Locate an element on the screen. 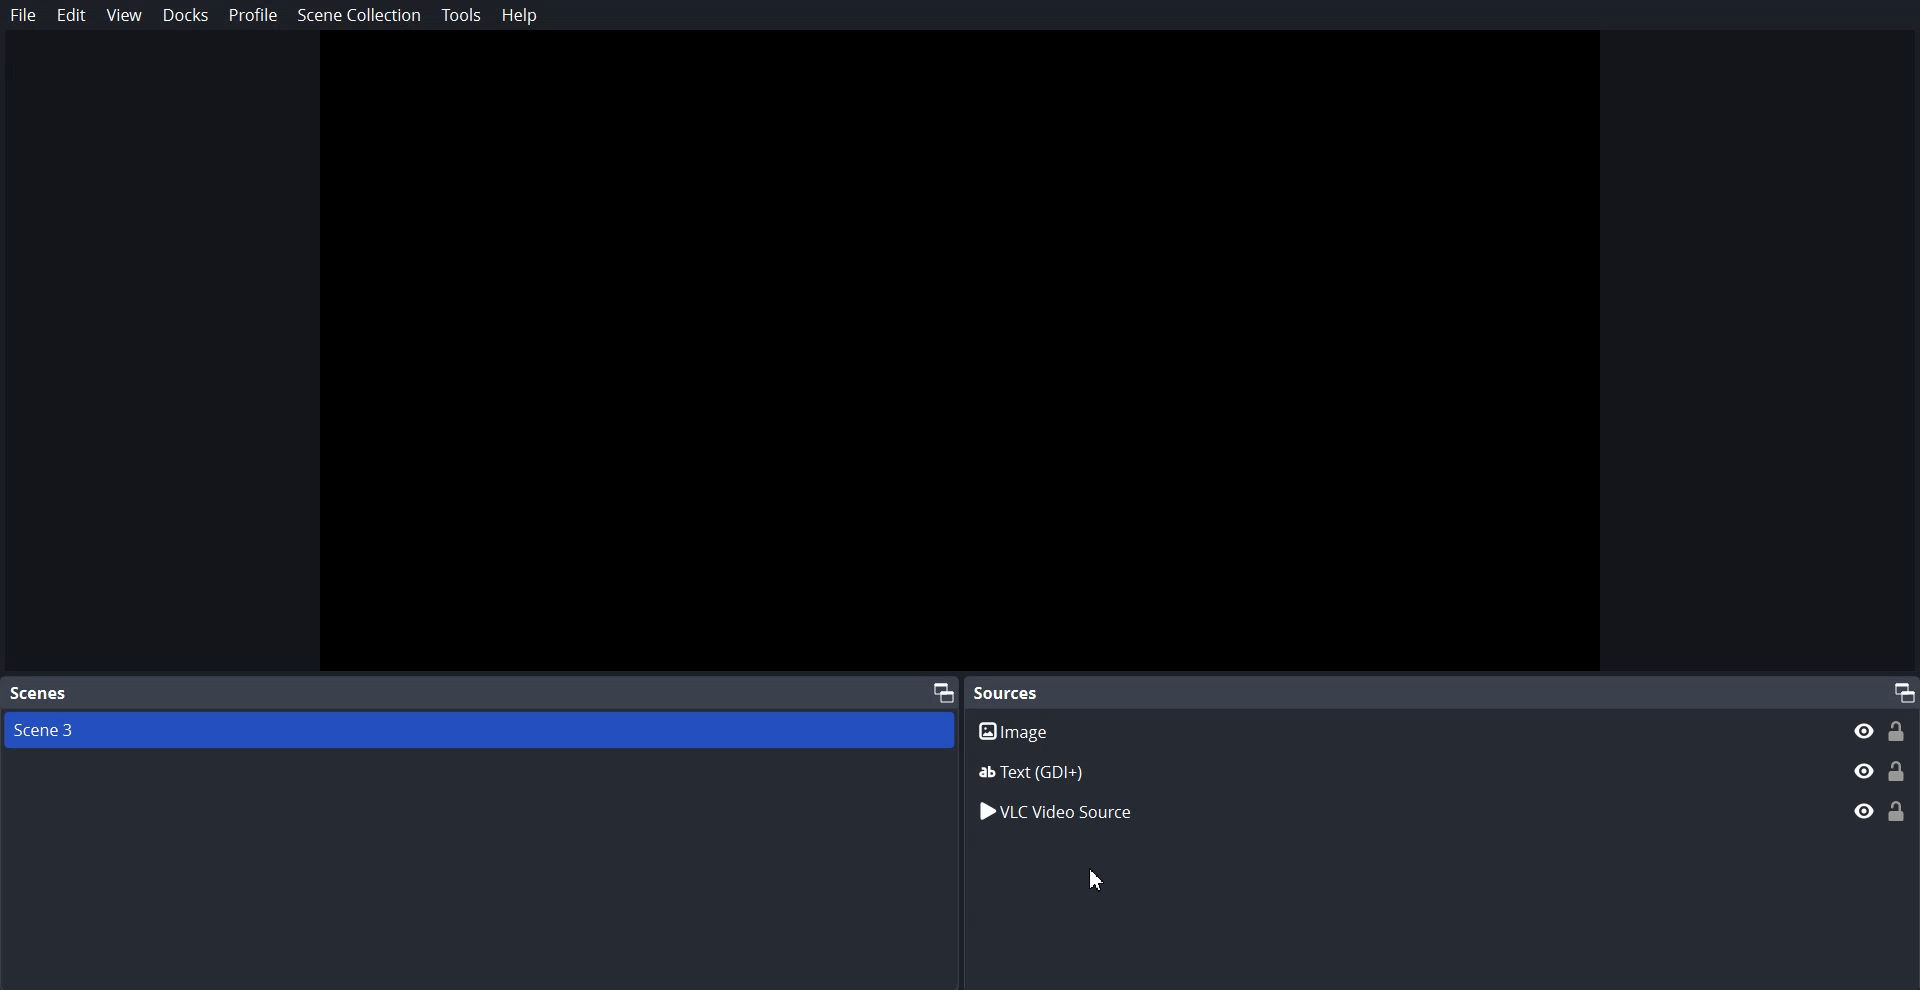 The image size is (1920, 990). Sources is located at coordinates (1012, 692).